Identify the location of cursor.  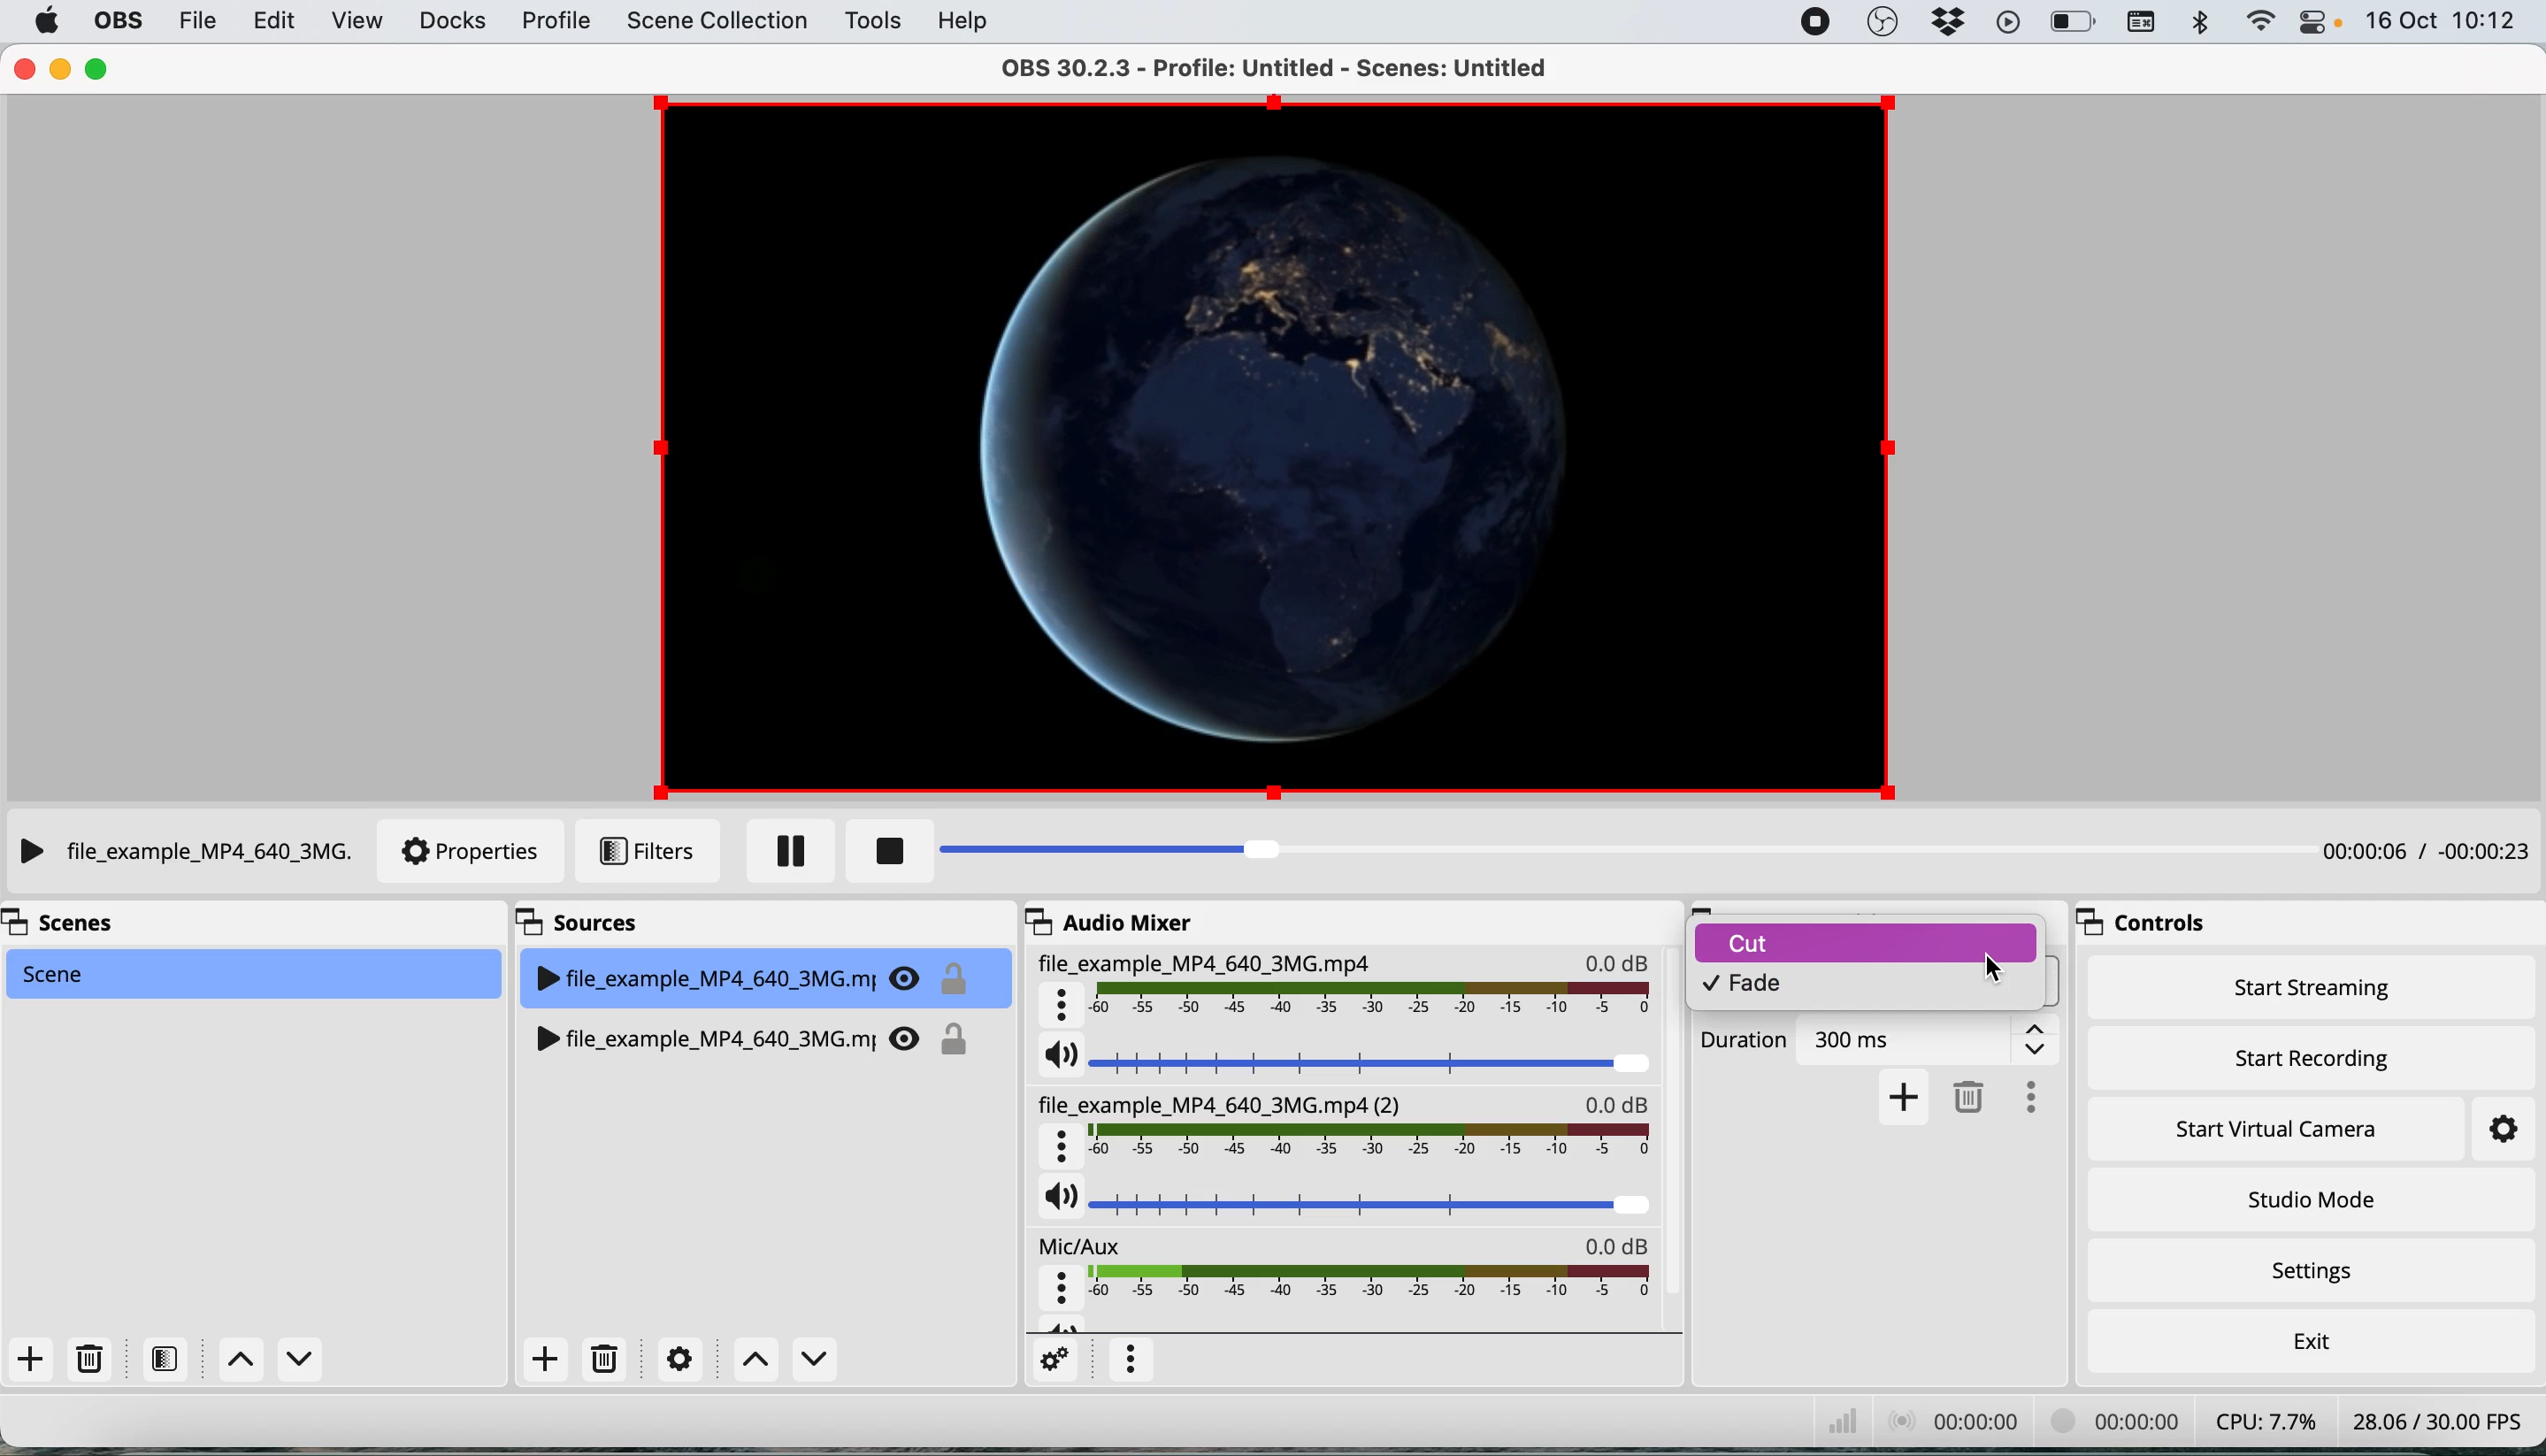
(1999, 973).